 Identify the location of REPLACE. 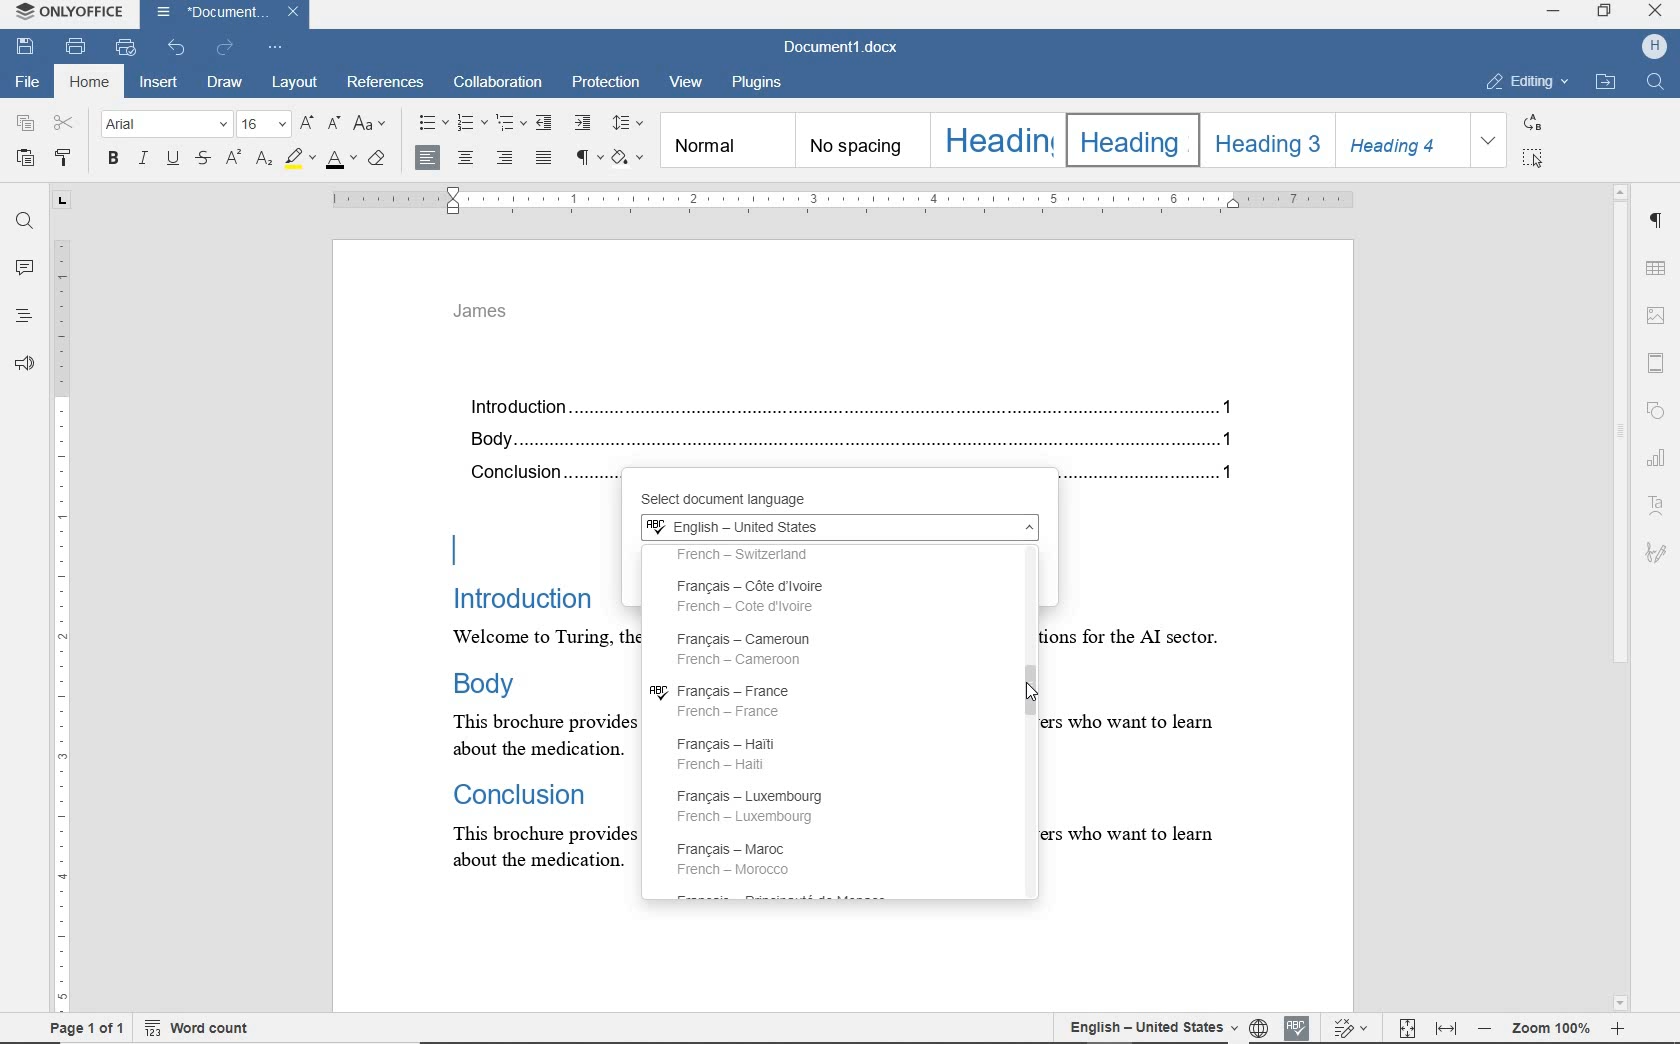
(1533, 122).